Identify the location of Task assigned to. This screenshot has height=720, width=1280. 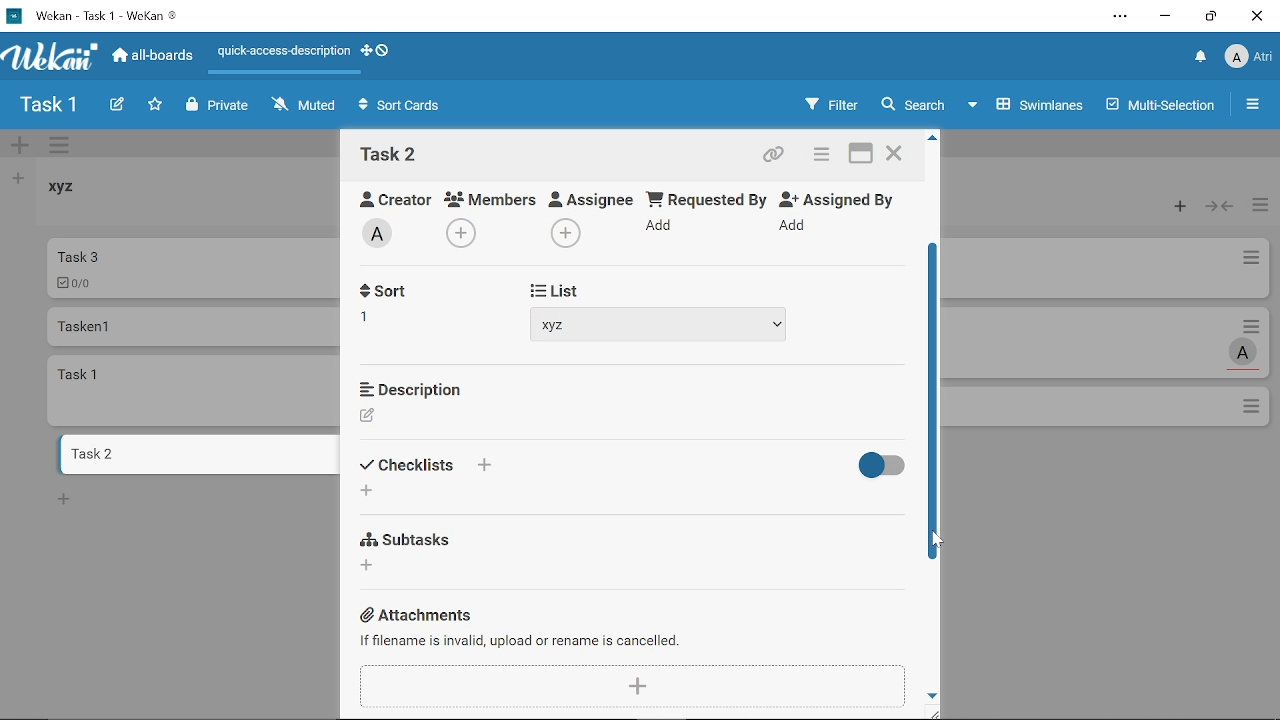
(1245, 352).